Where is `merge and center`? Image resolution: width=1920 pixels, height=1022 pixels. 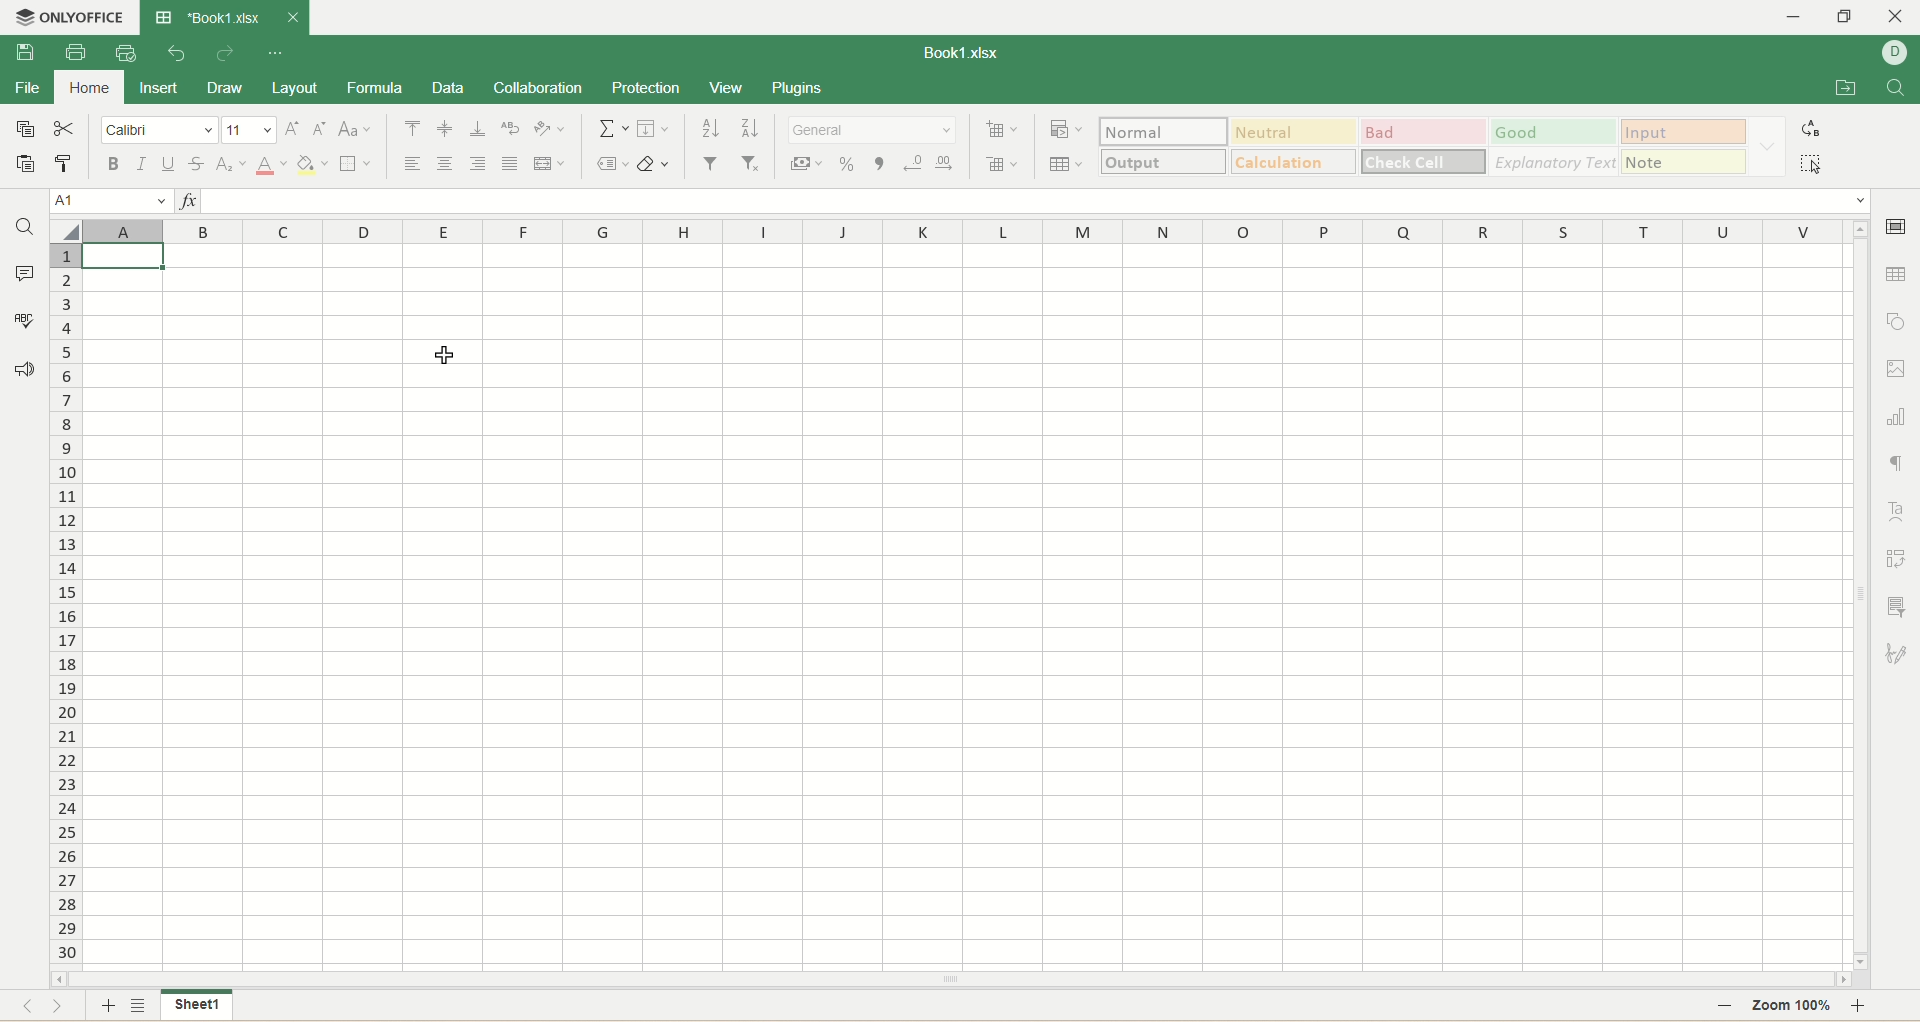
merge and center is located at coordinates (550, 164).